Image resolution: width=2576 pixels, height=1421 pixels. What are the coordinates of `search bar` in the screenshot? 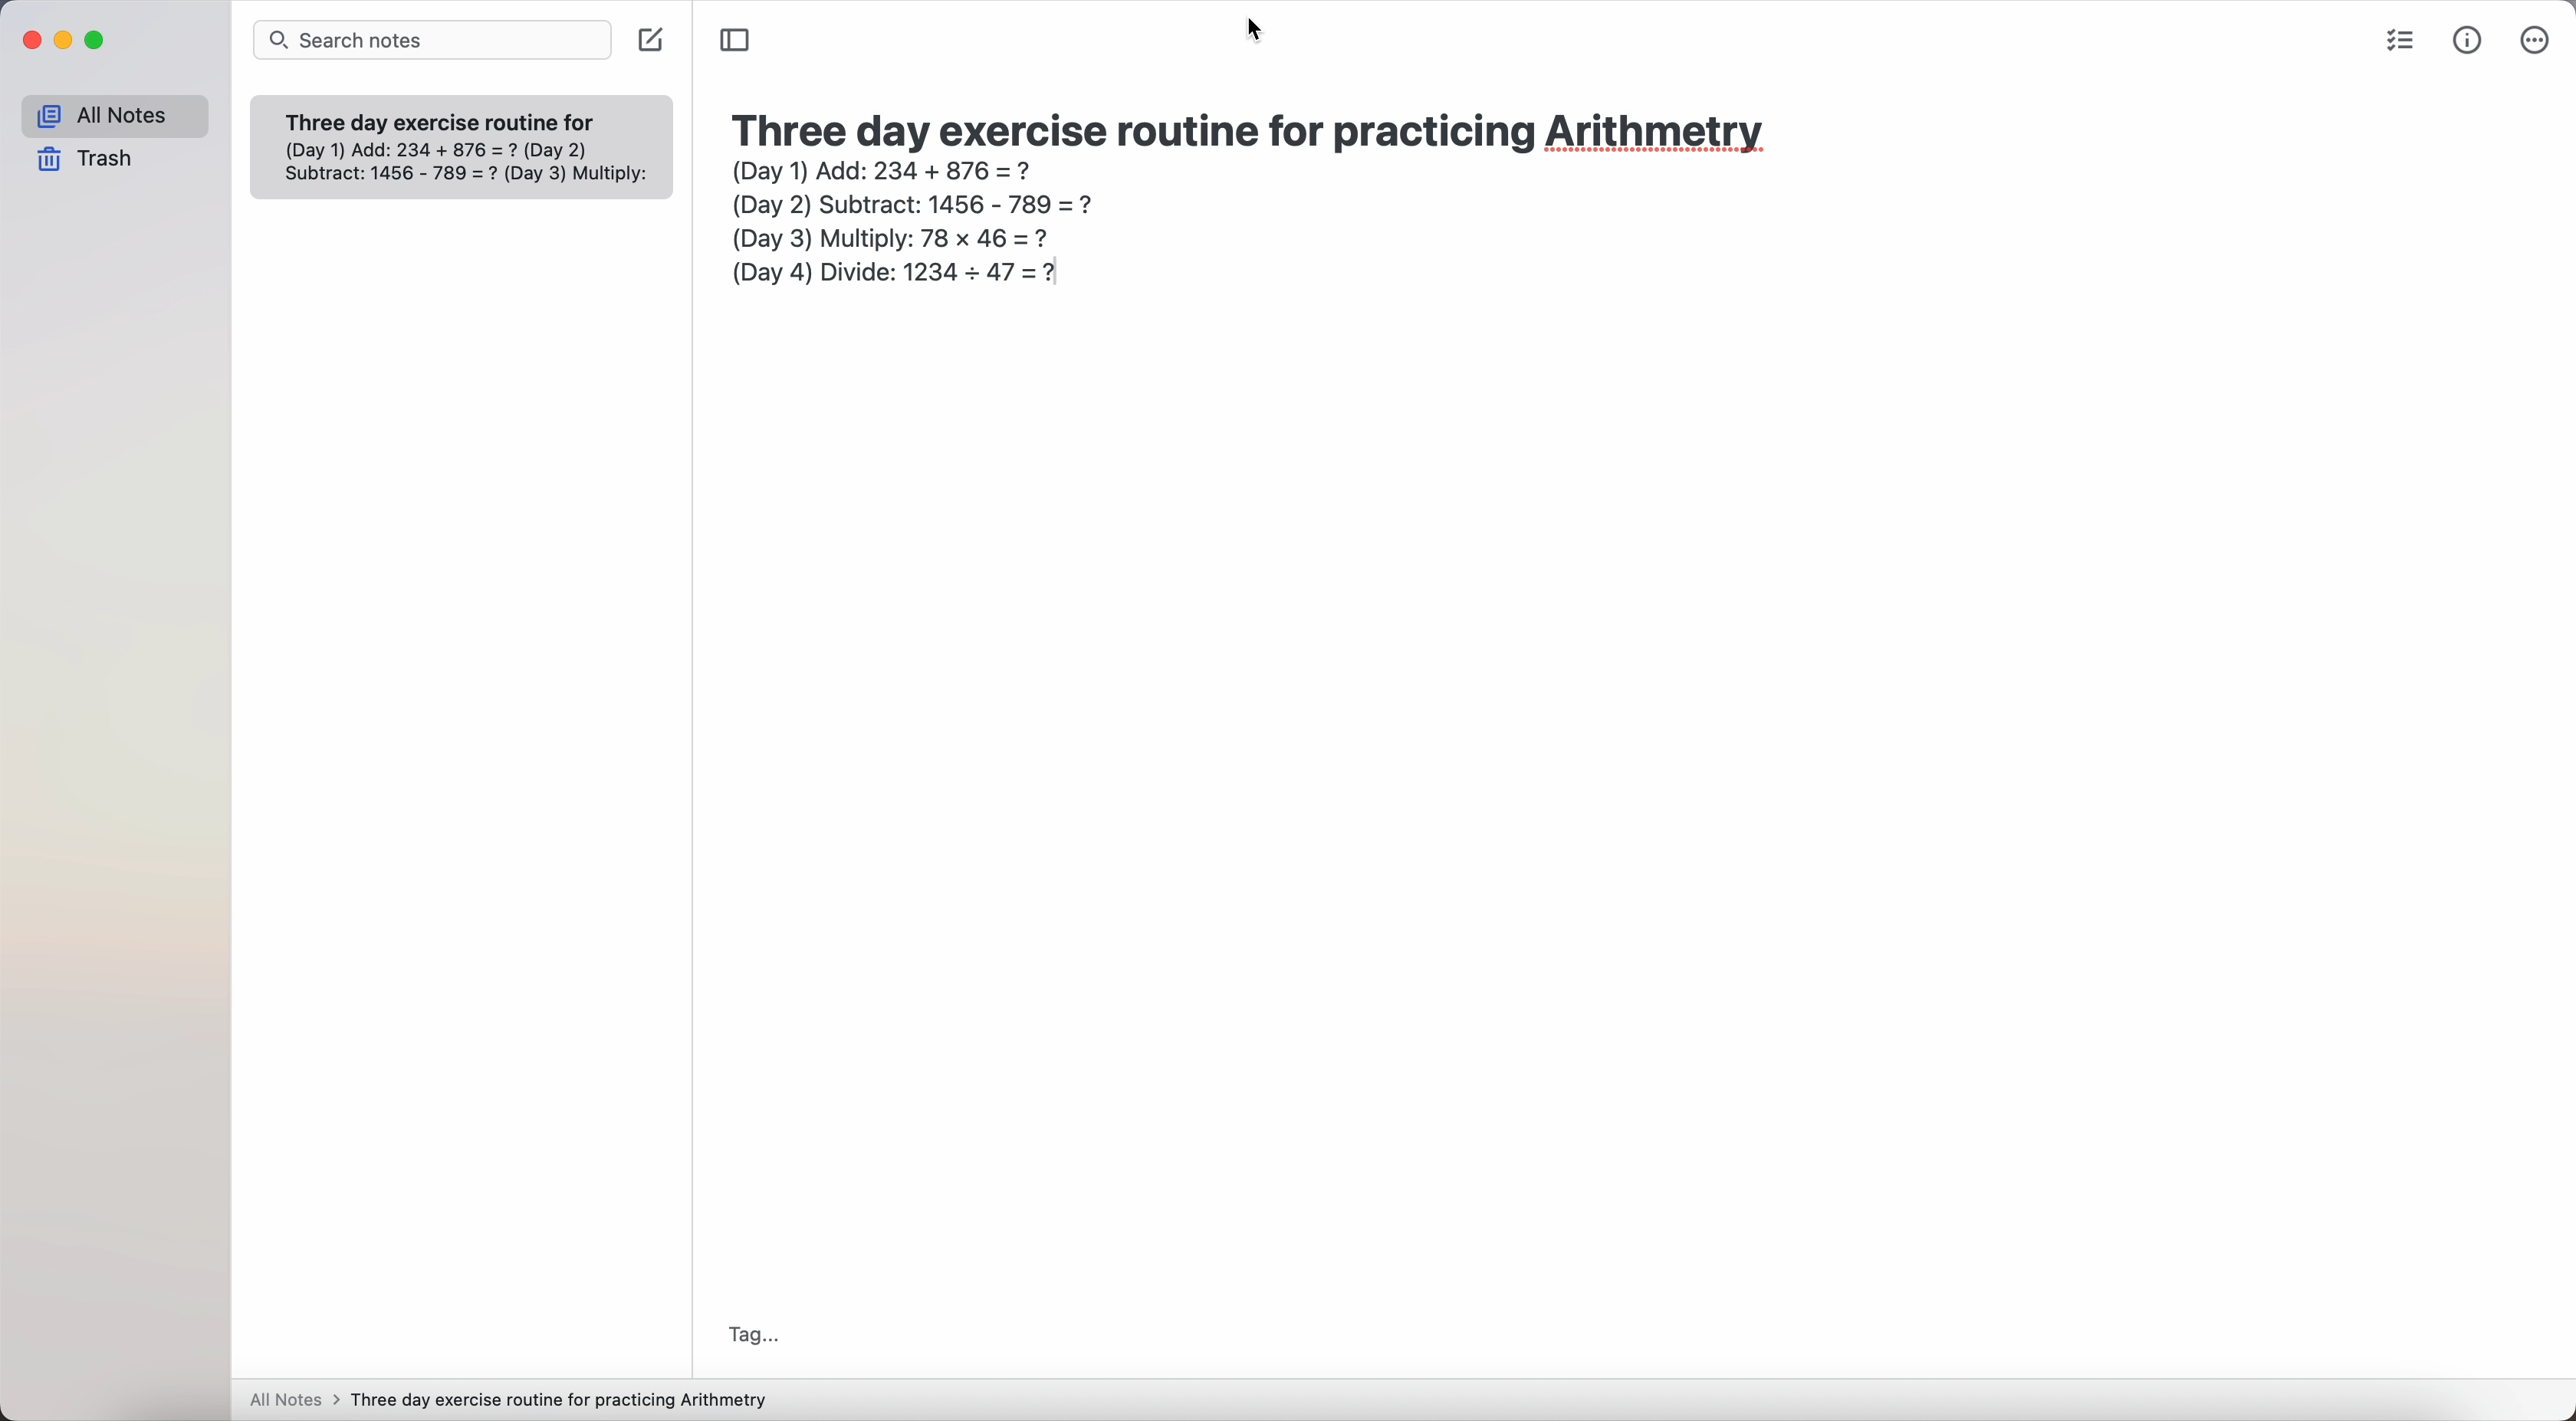 It's located at (430, 39).